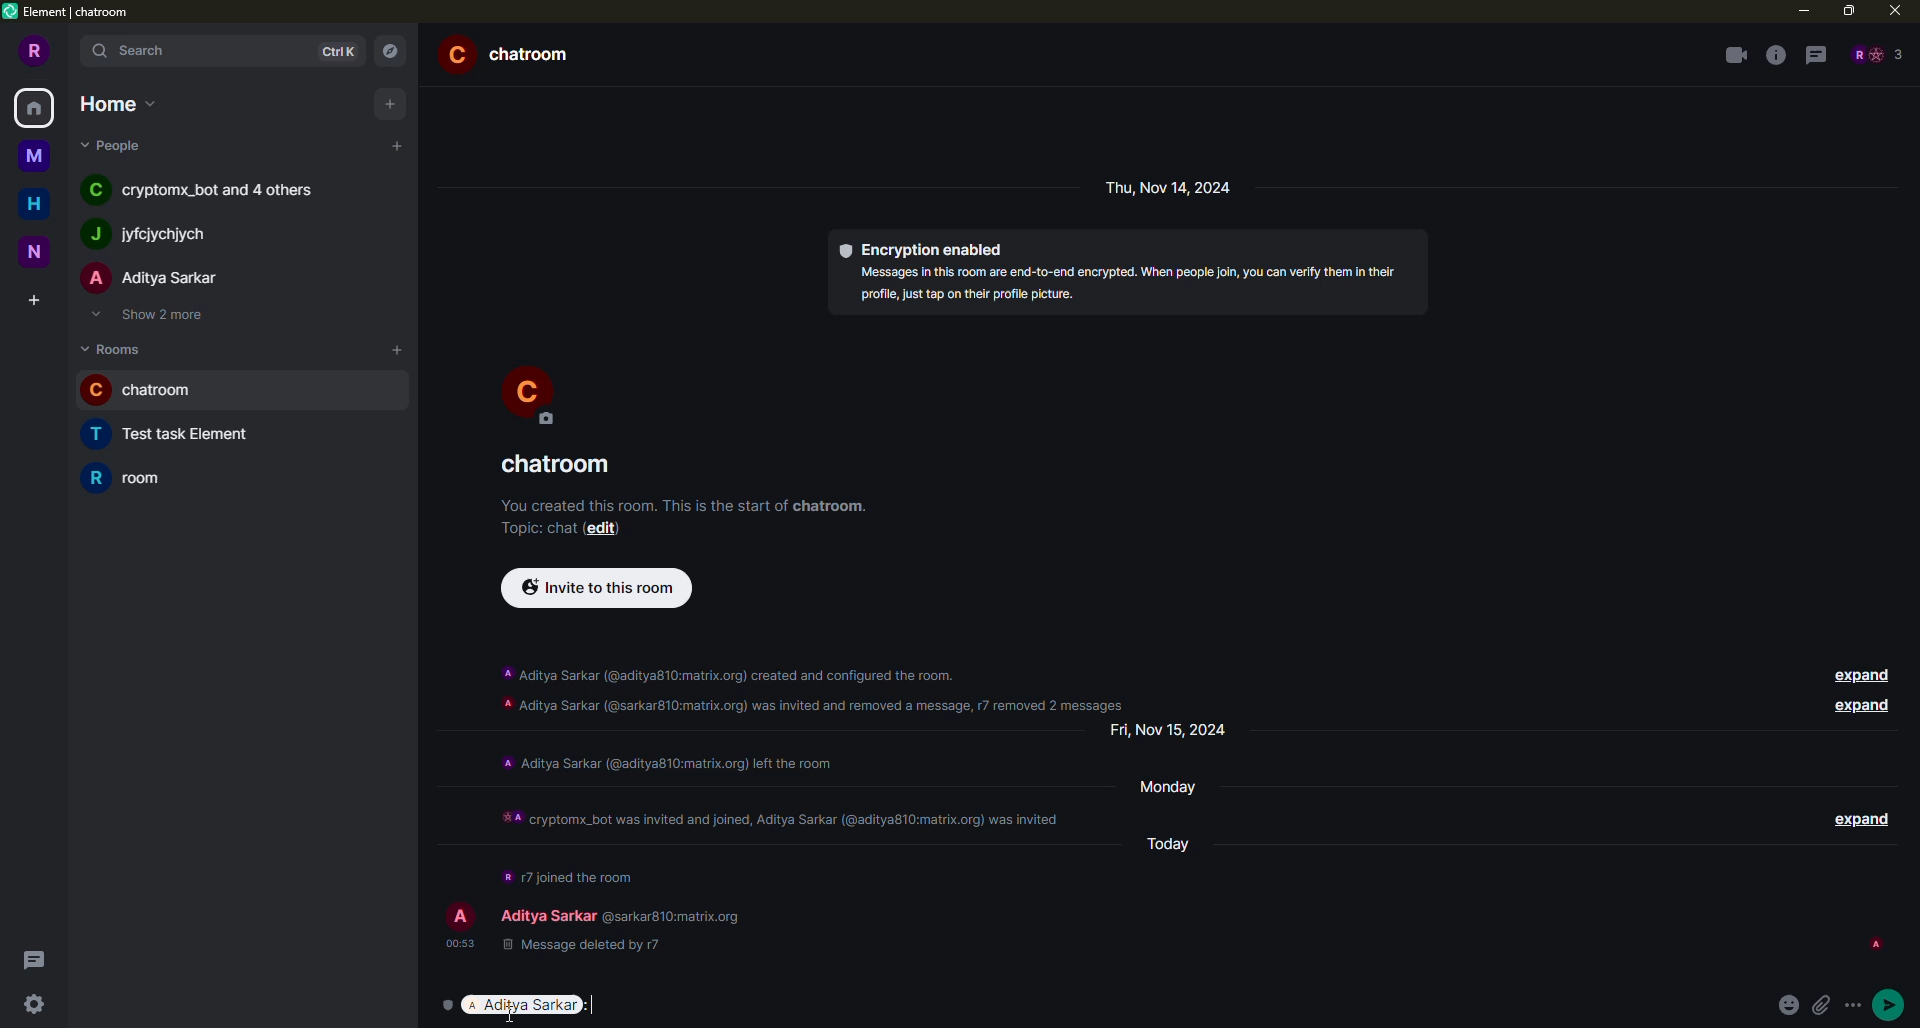 Image resolution: width=1920 pixels, height=1028 pixels. What do you see at coordinates (396, 347) in the screenshot?
I see `add` at bounding box center [396, 347].